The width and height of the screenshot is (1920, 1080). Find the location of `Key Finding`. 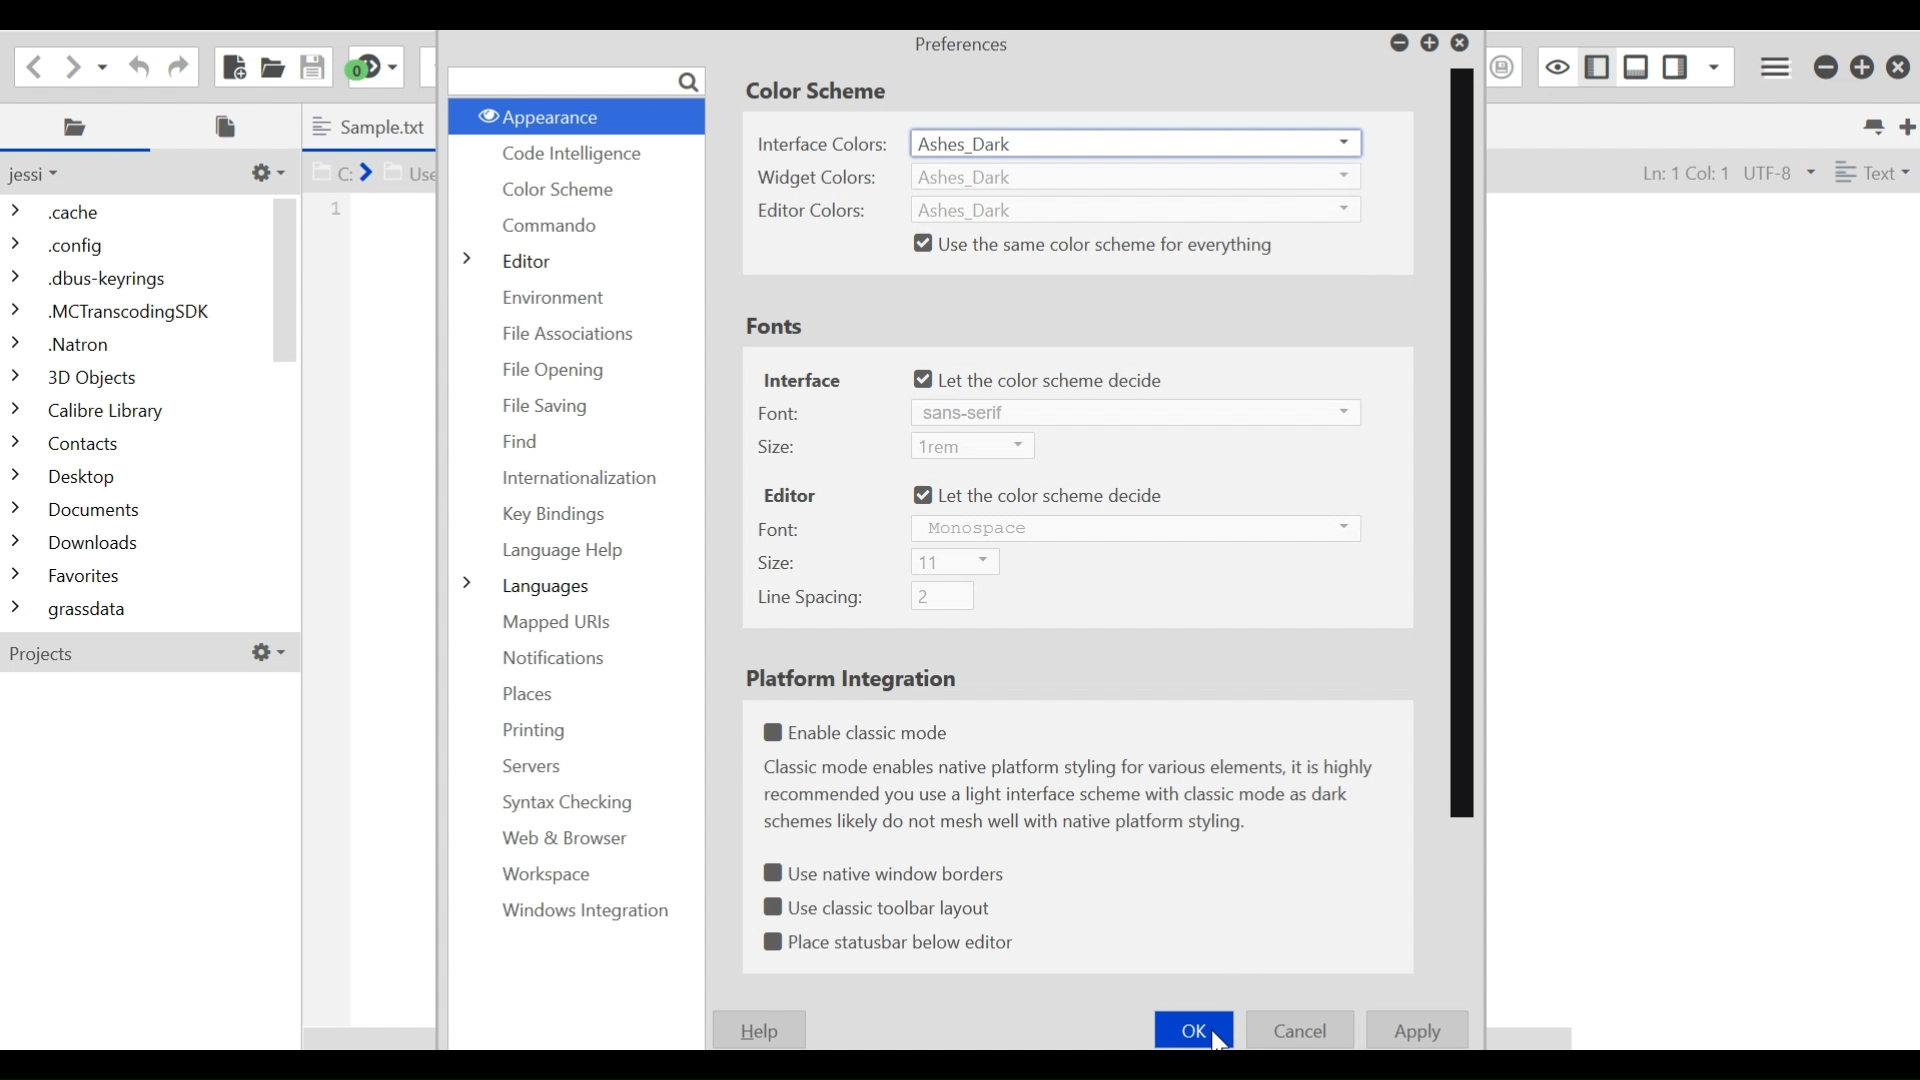

Key Finding is located at coordinates (556, 516).